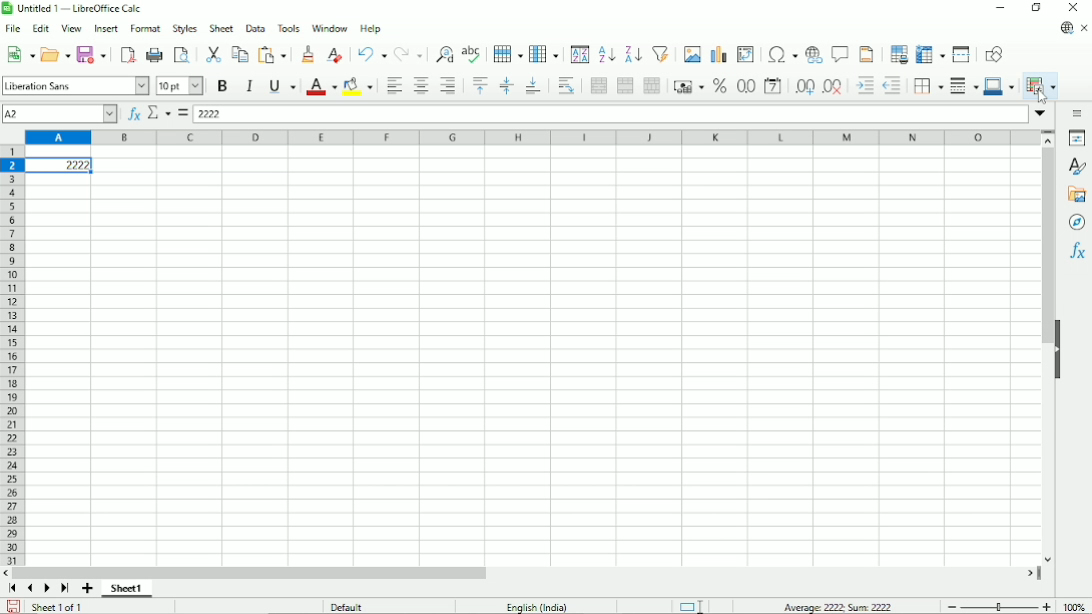  Describe the element at coordinates (14, 605) in the screenshot. I see `Save` at that location.